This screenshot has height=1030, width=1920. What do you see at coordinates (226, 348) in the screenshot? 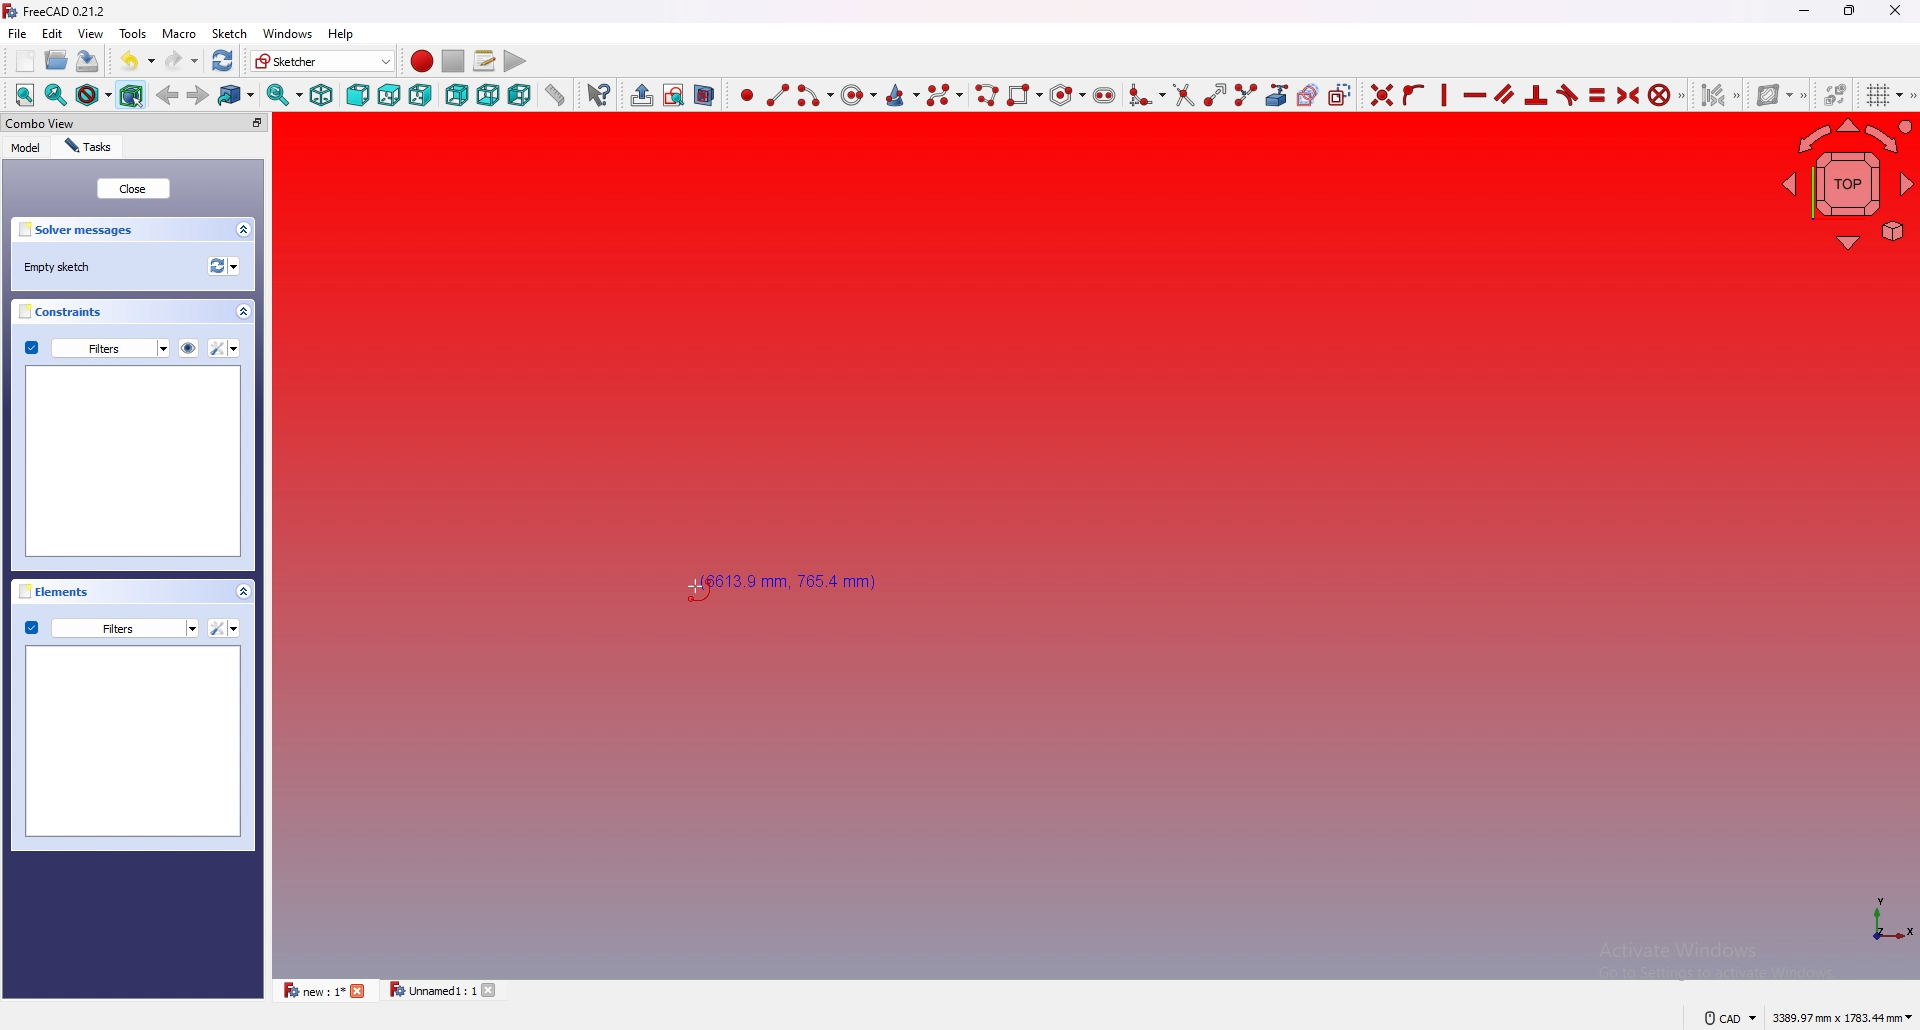
I see `settings` at bounding box center [226, 348].